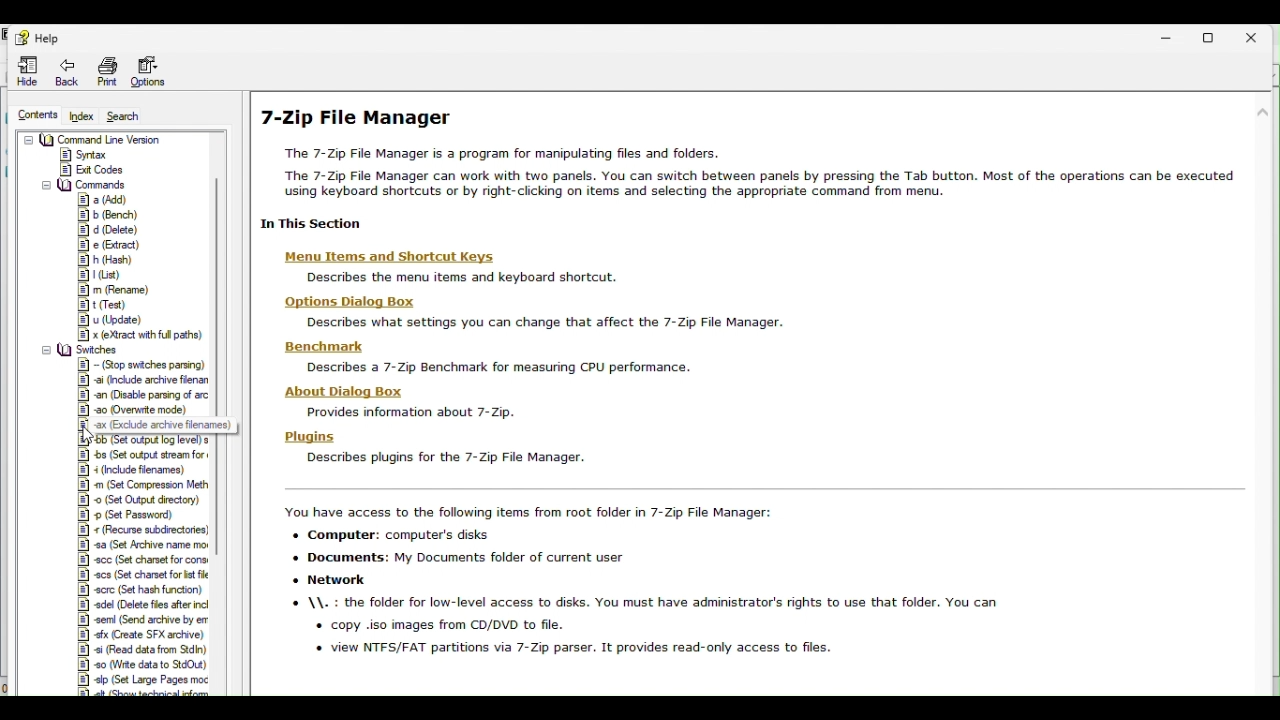  What do you see at coordinates (463, 277) in the screenshot?
I see `Describes the menu items and keyboard shortcut.` at bounding box center [463, 277].